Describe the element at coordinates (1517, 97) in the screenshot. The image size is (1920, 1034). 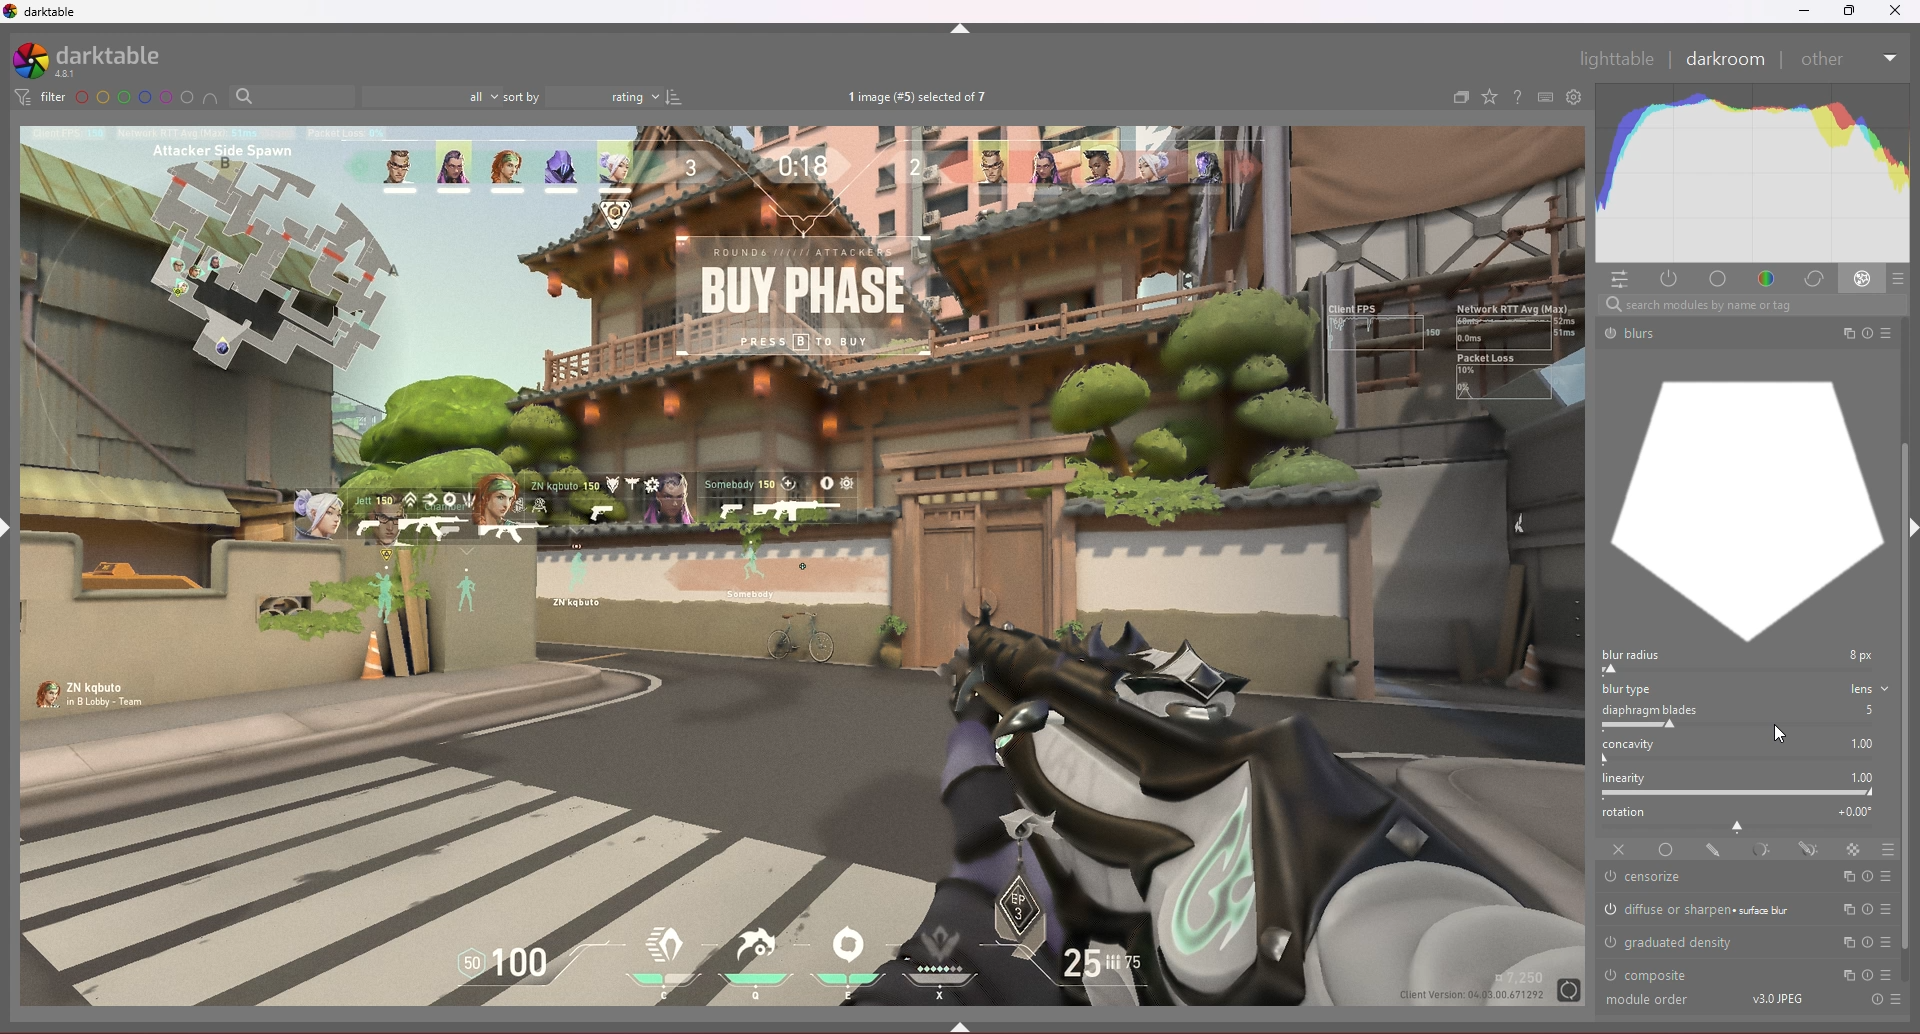
I see `help` at that location.